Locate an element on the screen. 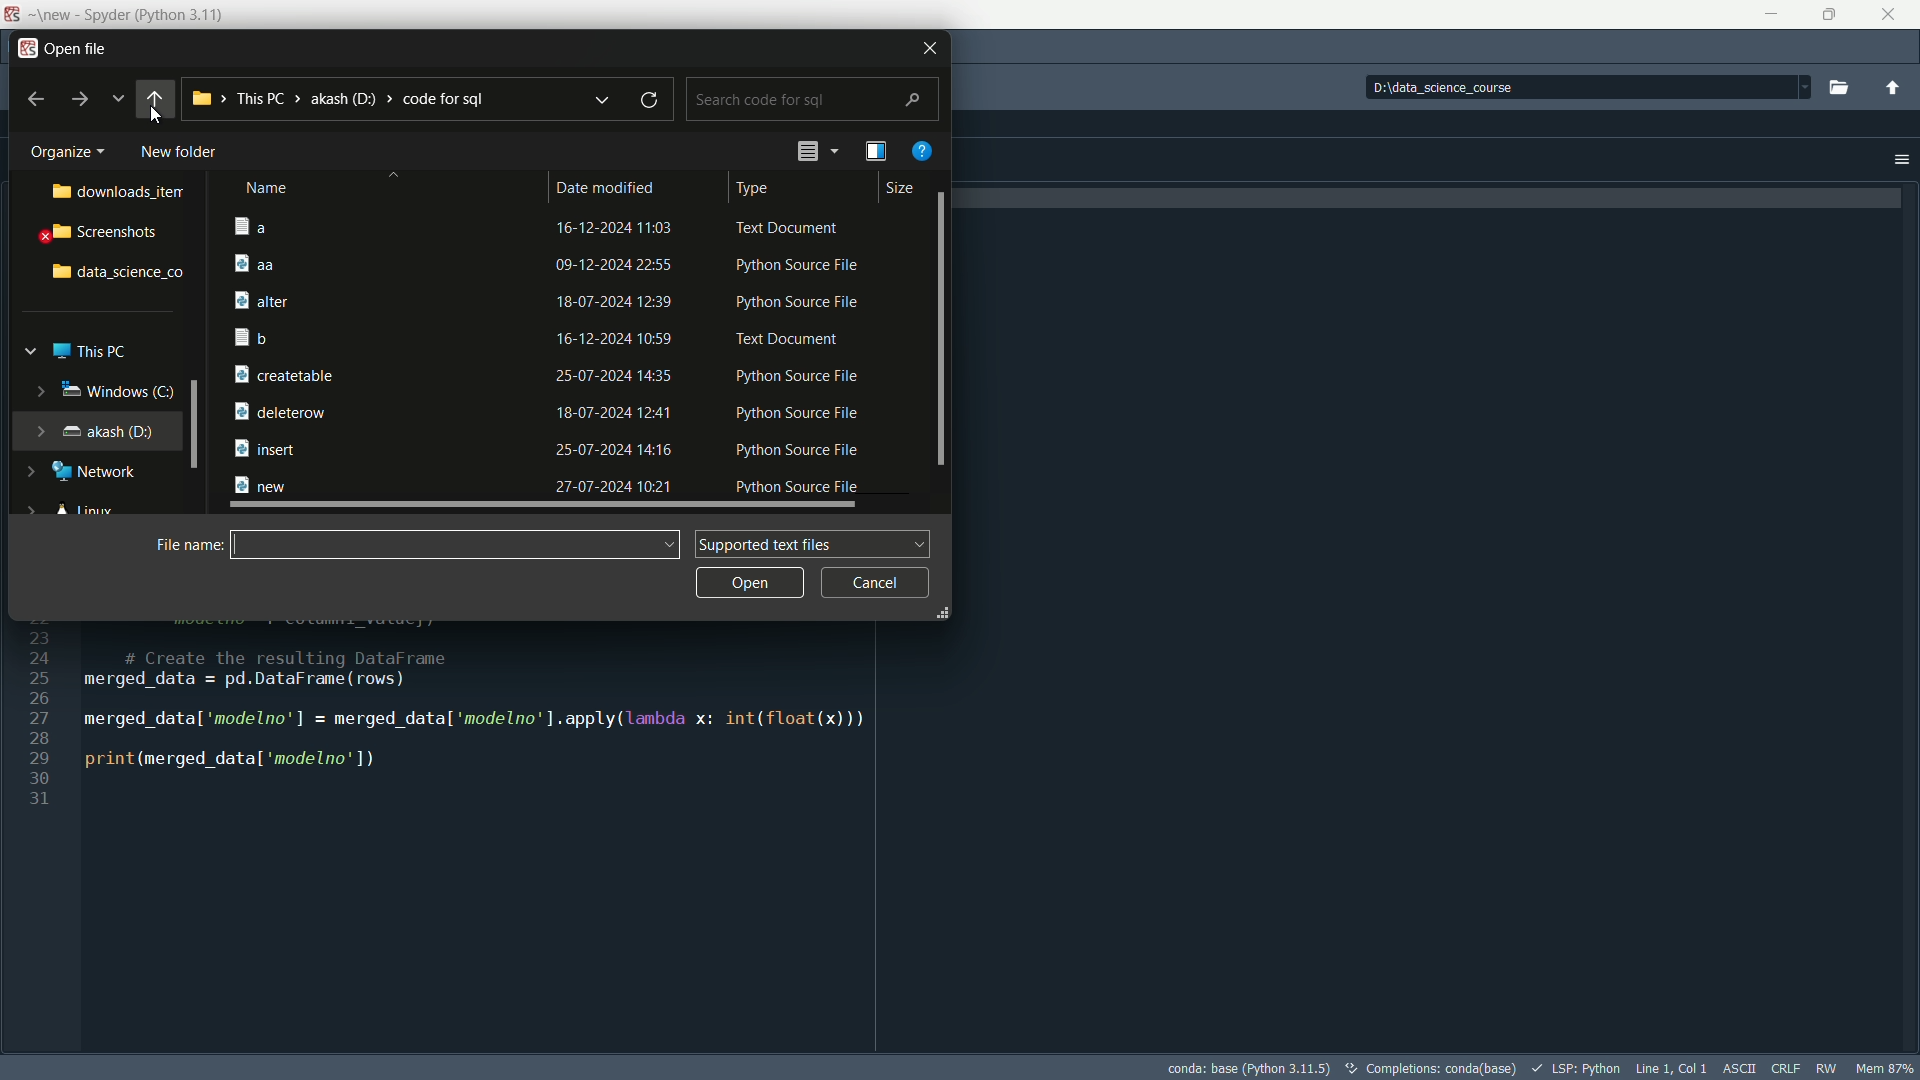 This screenshot has height=1080, width=1920. b is located at coordinates (240, 336).